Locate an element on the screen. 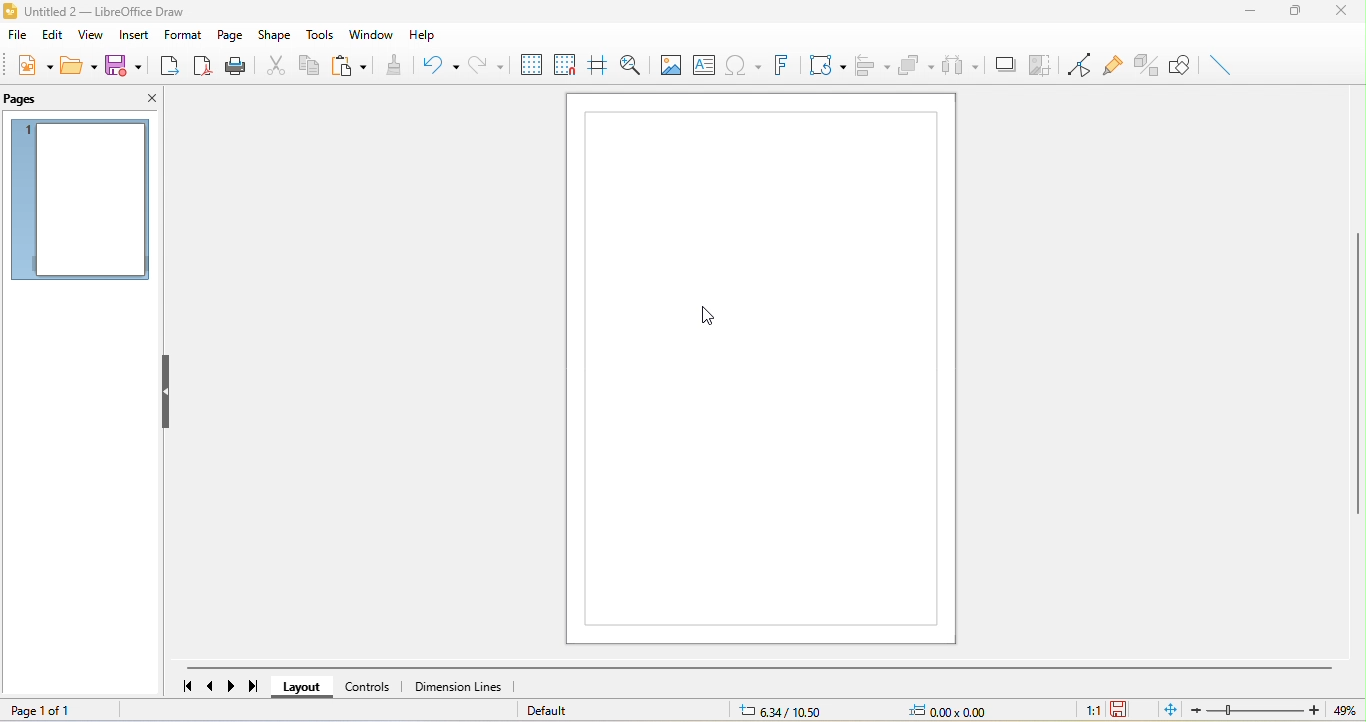  zoom and pan is located at coordinates (631, 62).